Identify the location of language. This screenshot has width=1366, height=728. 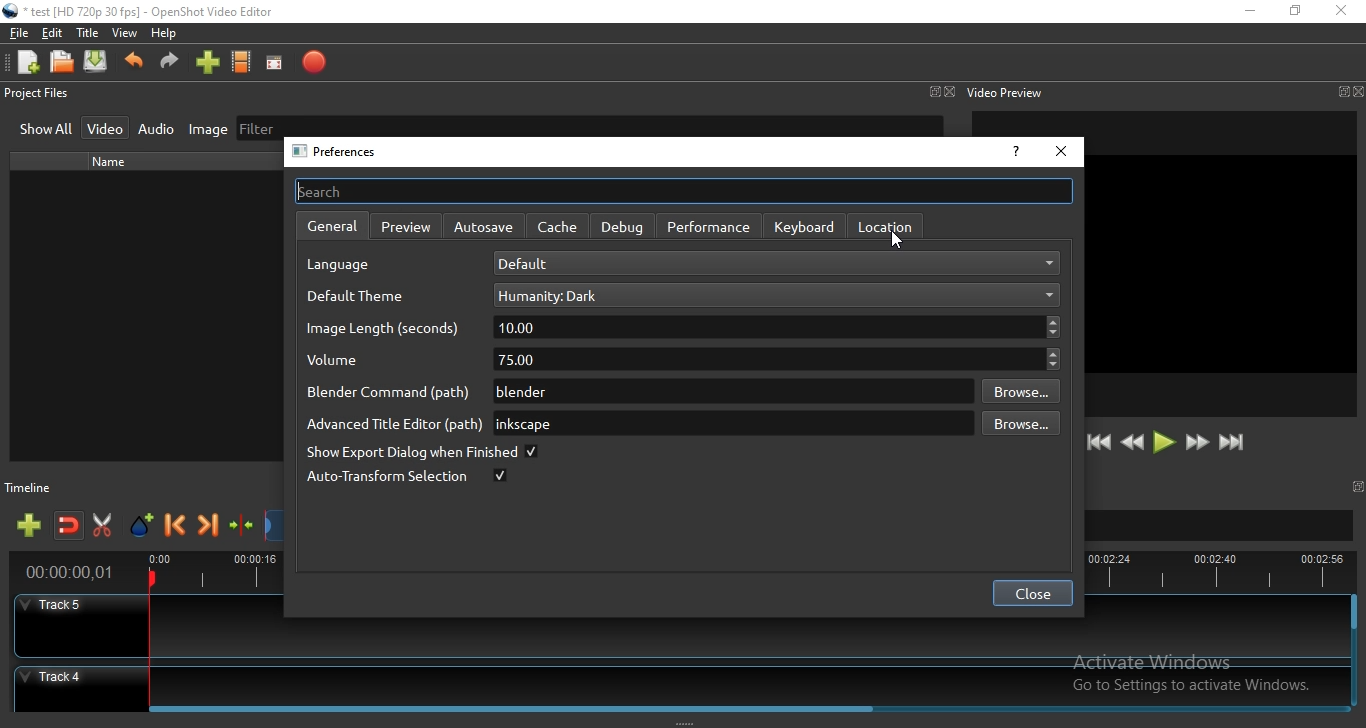
(346, 267).